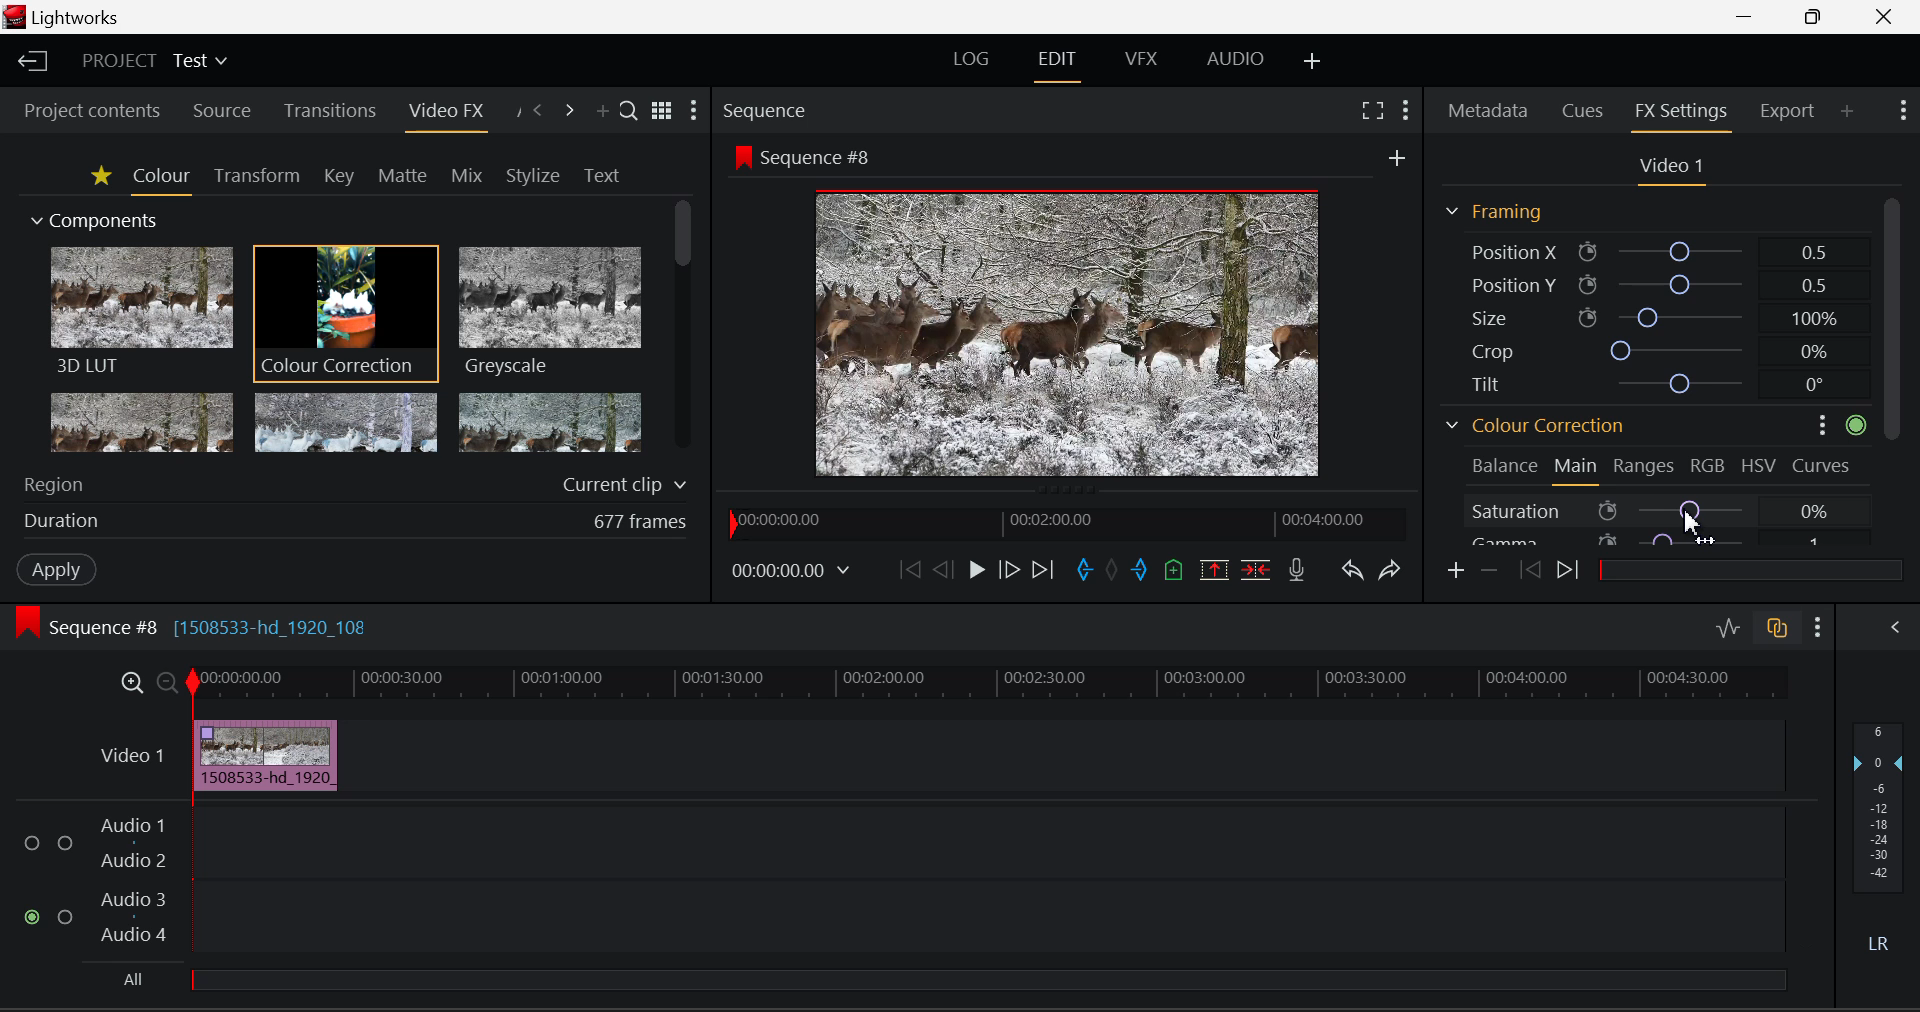 This screenshot has height=1012, width=1920. I want to click on Metadata, so click(1488, 112).